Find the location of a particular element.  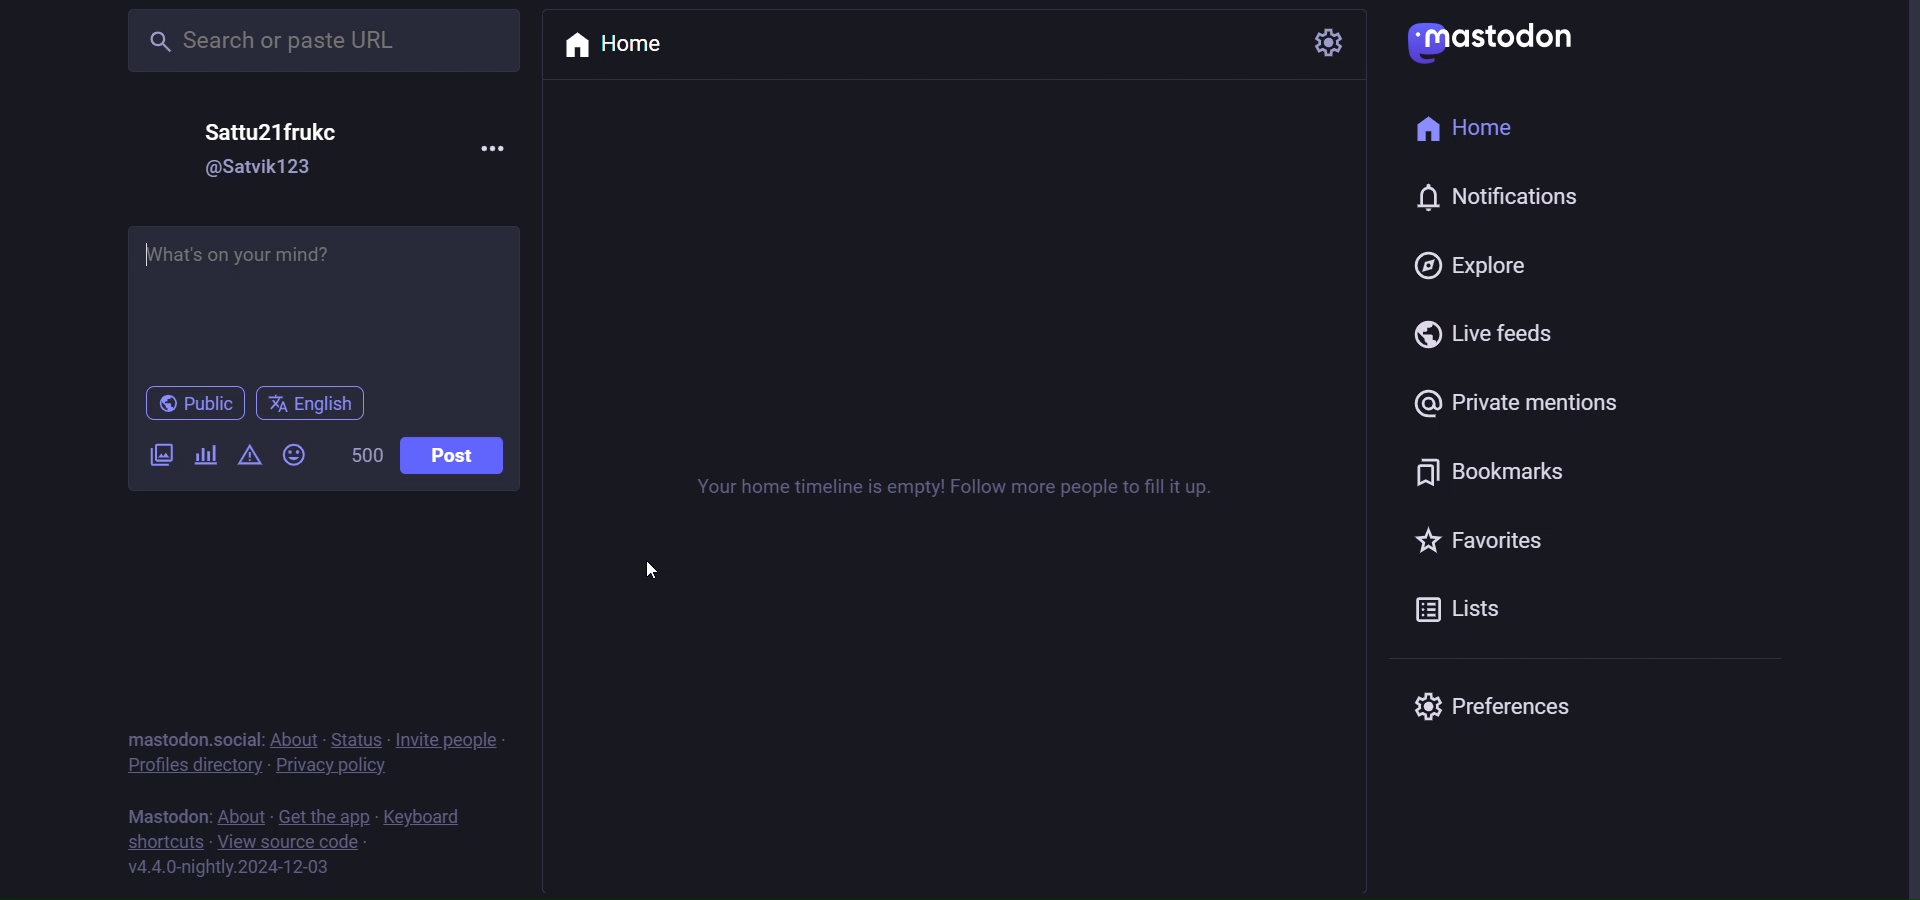

word limit is located at coordinates (367, 458).